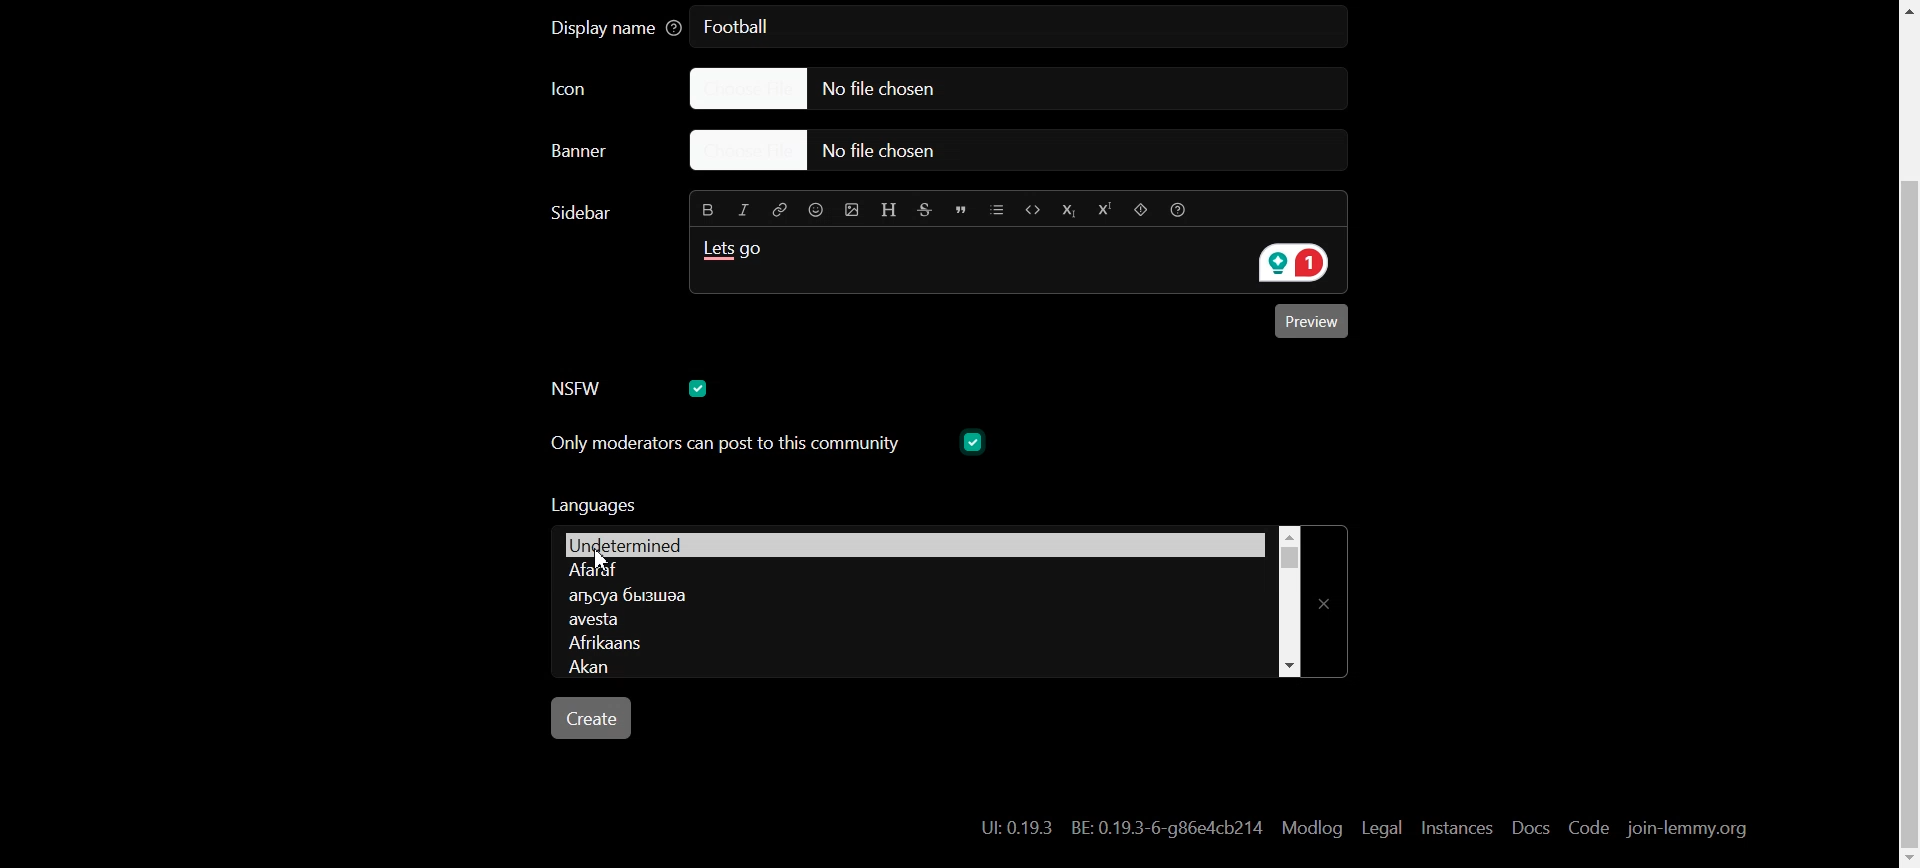 The image size is (1920, 868). Describe the element at coordinates (701, 387) in the screenshot. I see `check` at that location.